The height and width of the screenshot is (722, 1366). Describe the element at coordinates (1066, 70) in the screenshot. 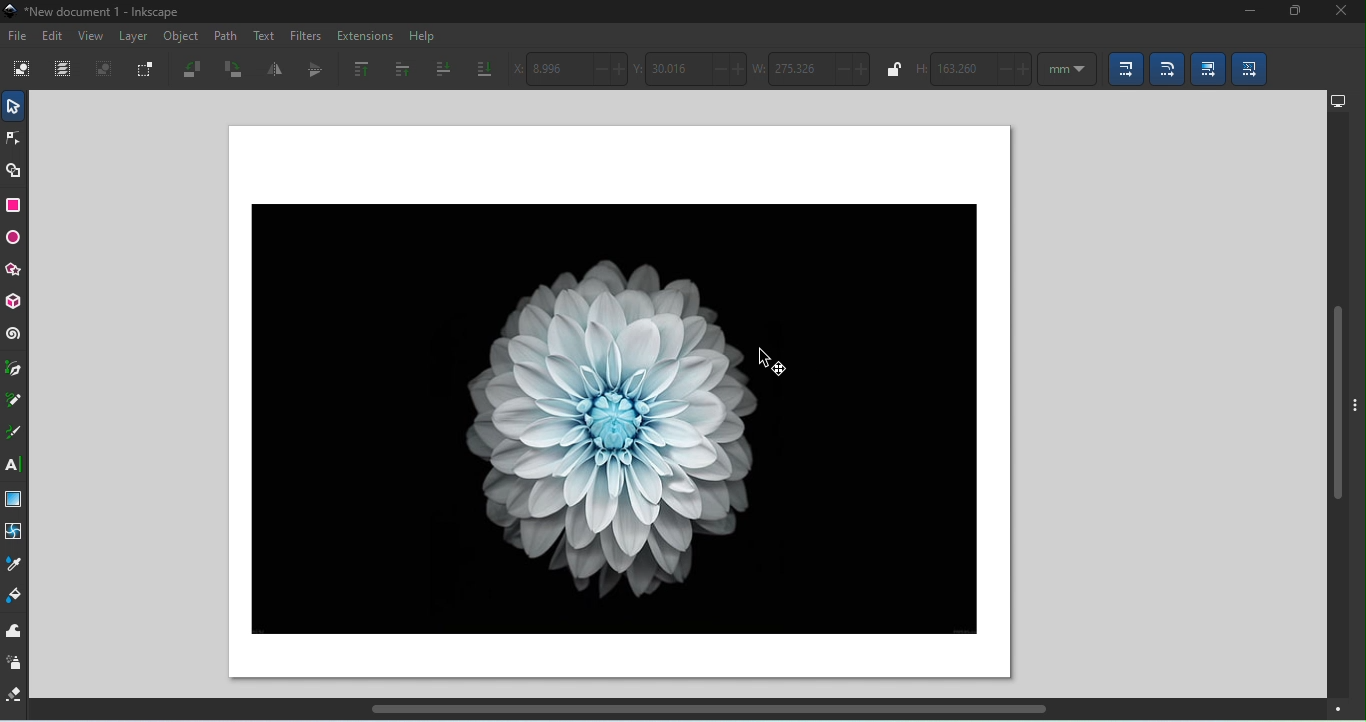

I see `Units` at that location.